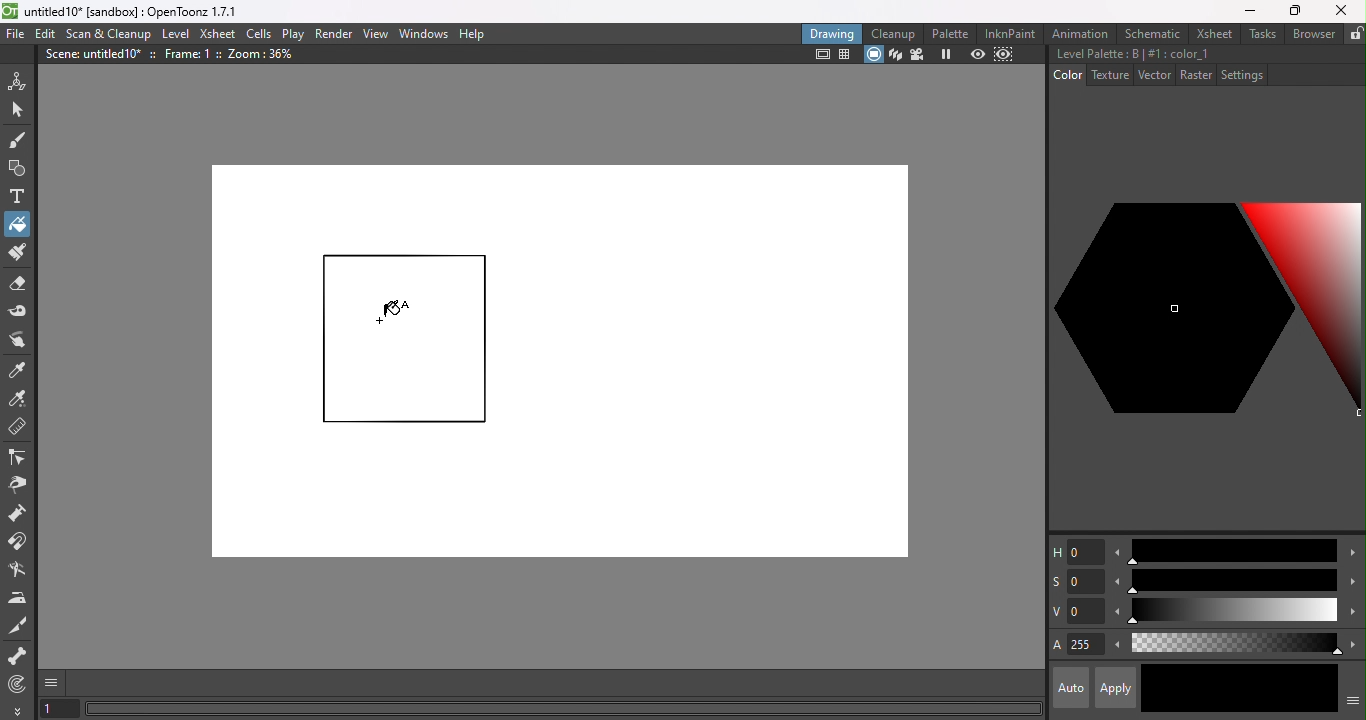 The height and width of the screenshot is (720, 1366). What do you see at coordinates (18, 429) in the screenshot?
I see `Ruler tool` at bounding box center [18, 429].